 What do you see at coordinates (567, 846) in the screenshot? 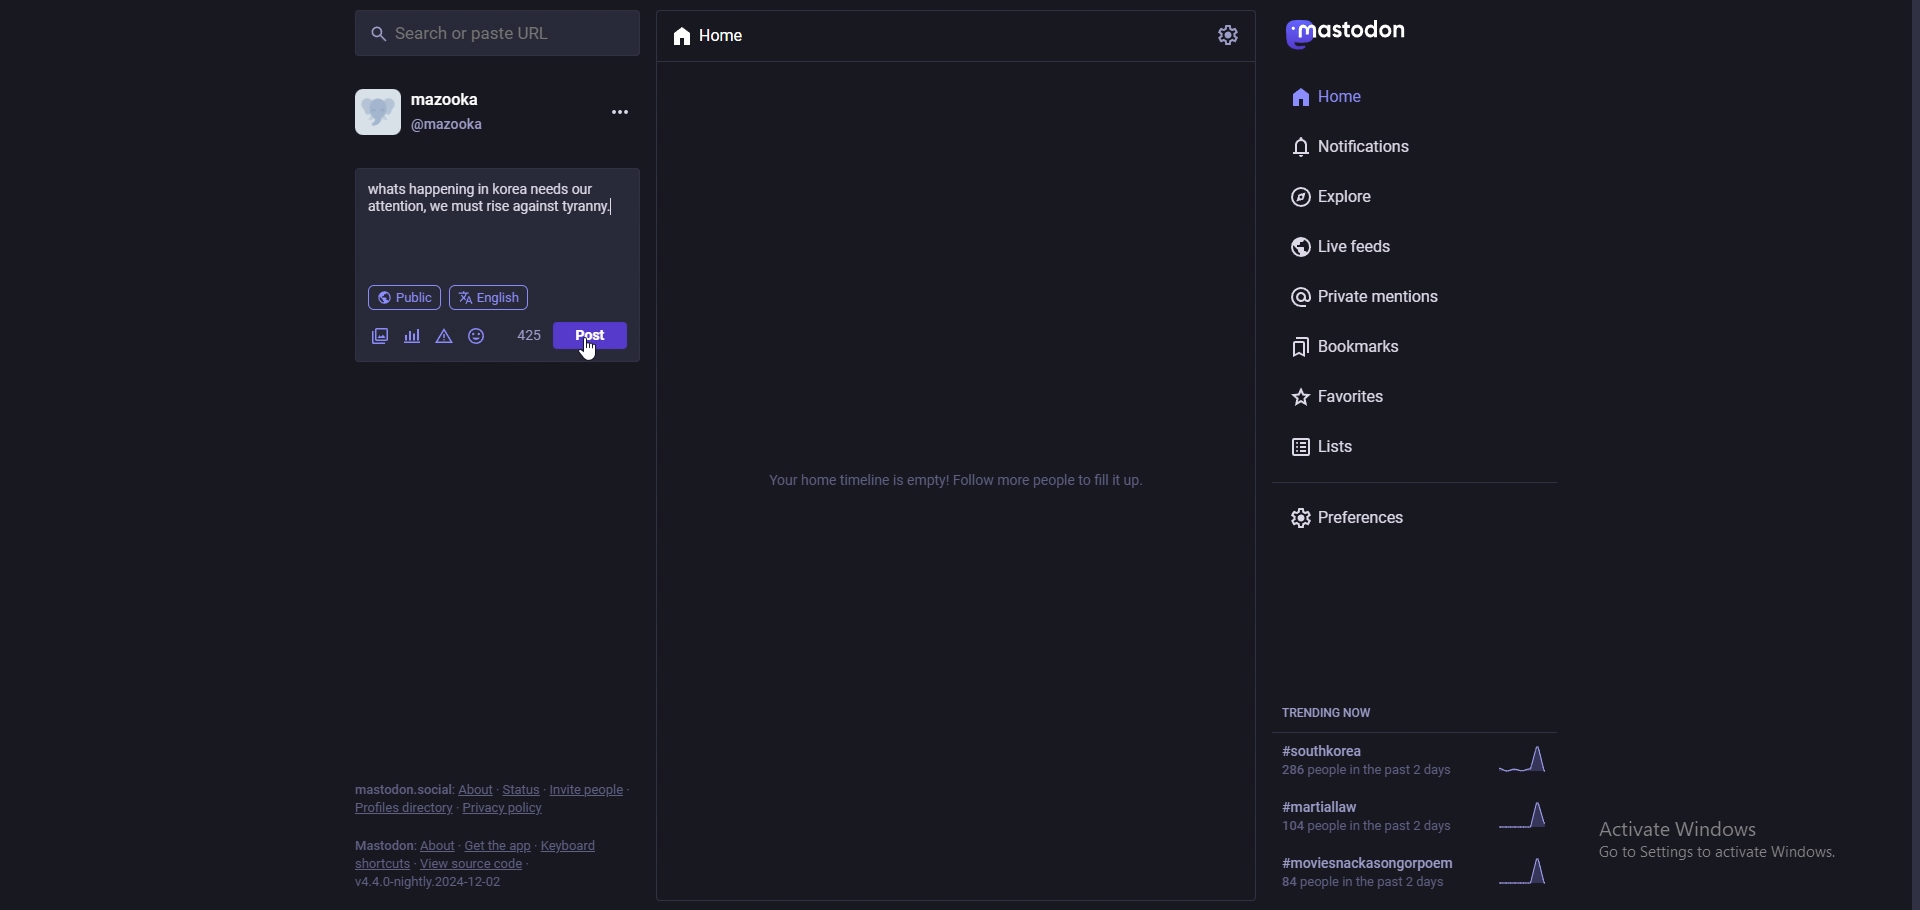
I see `keyboard` at bounding box center [567, 846].